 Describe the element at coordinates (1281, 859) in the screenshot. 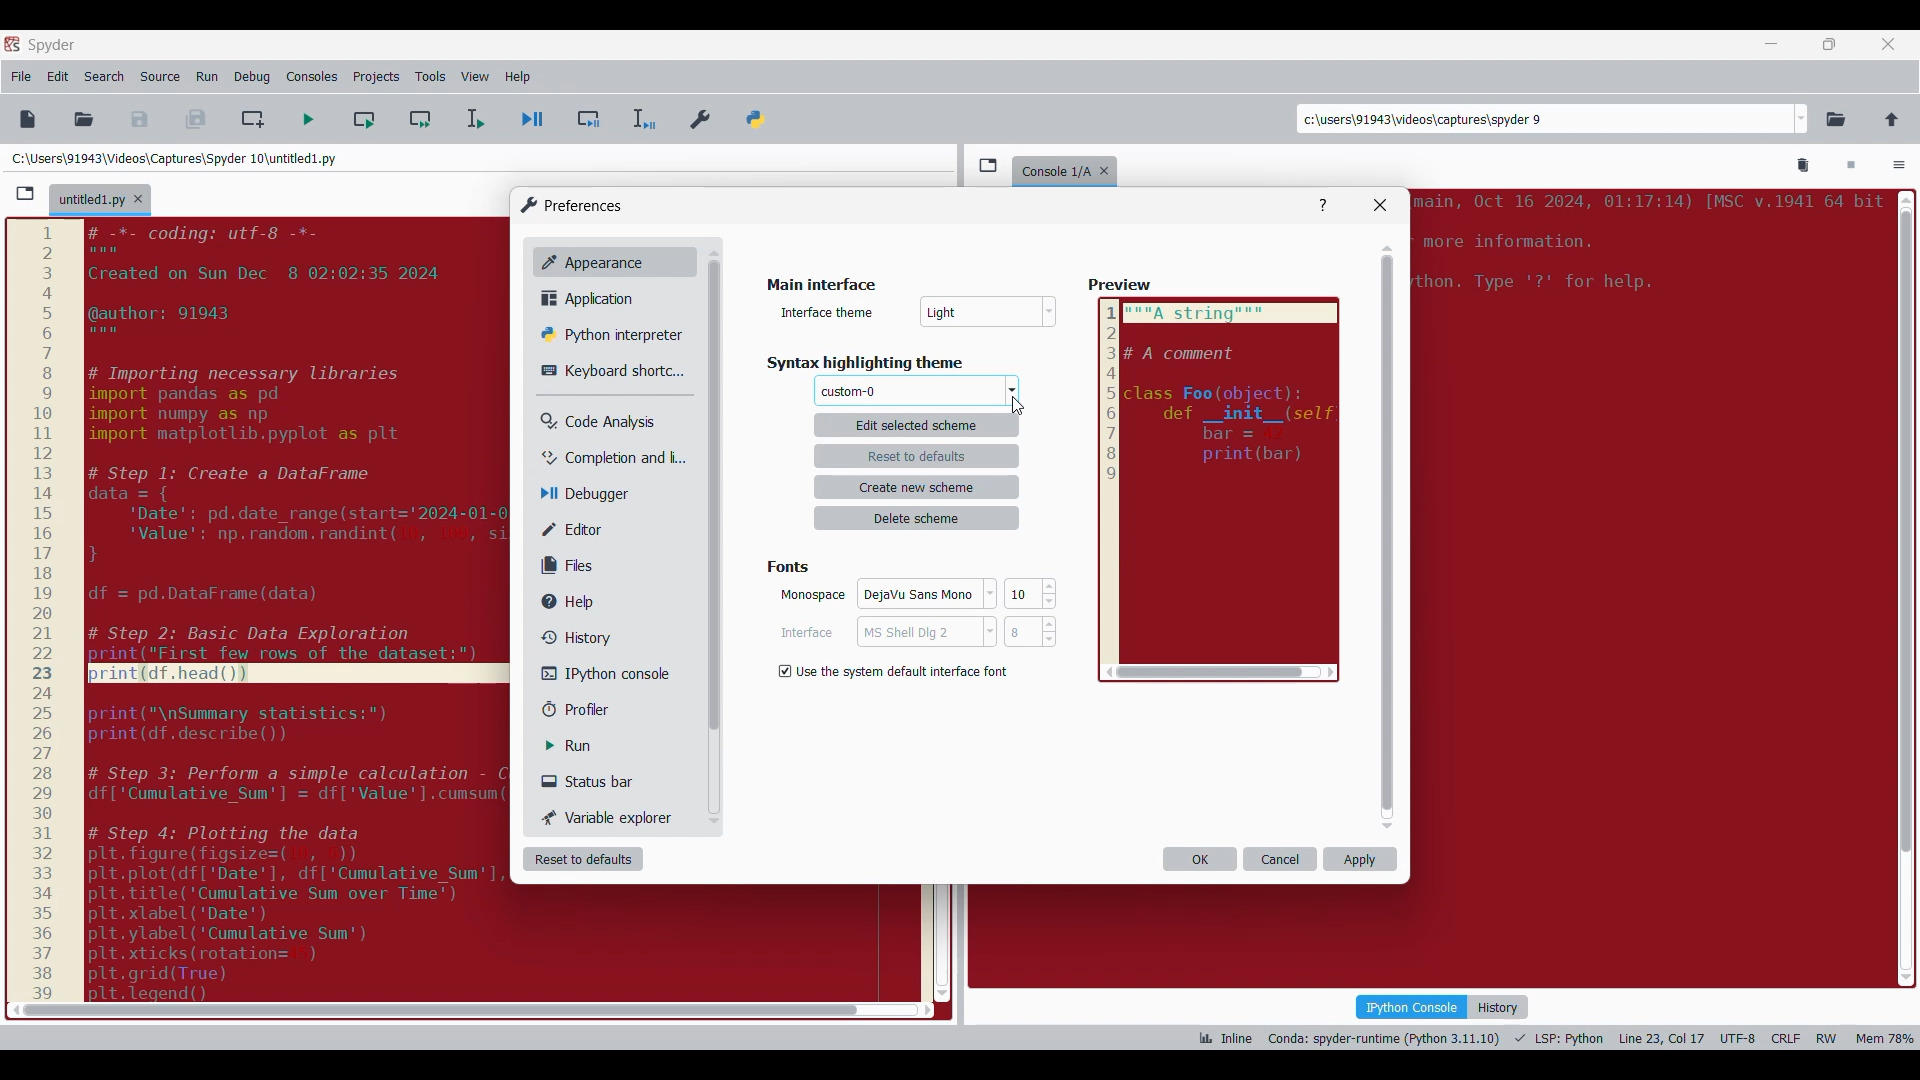

I see `Cancel` at that location.